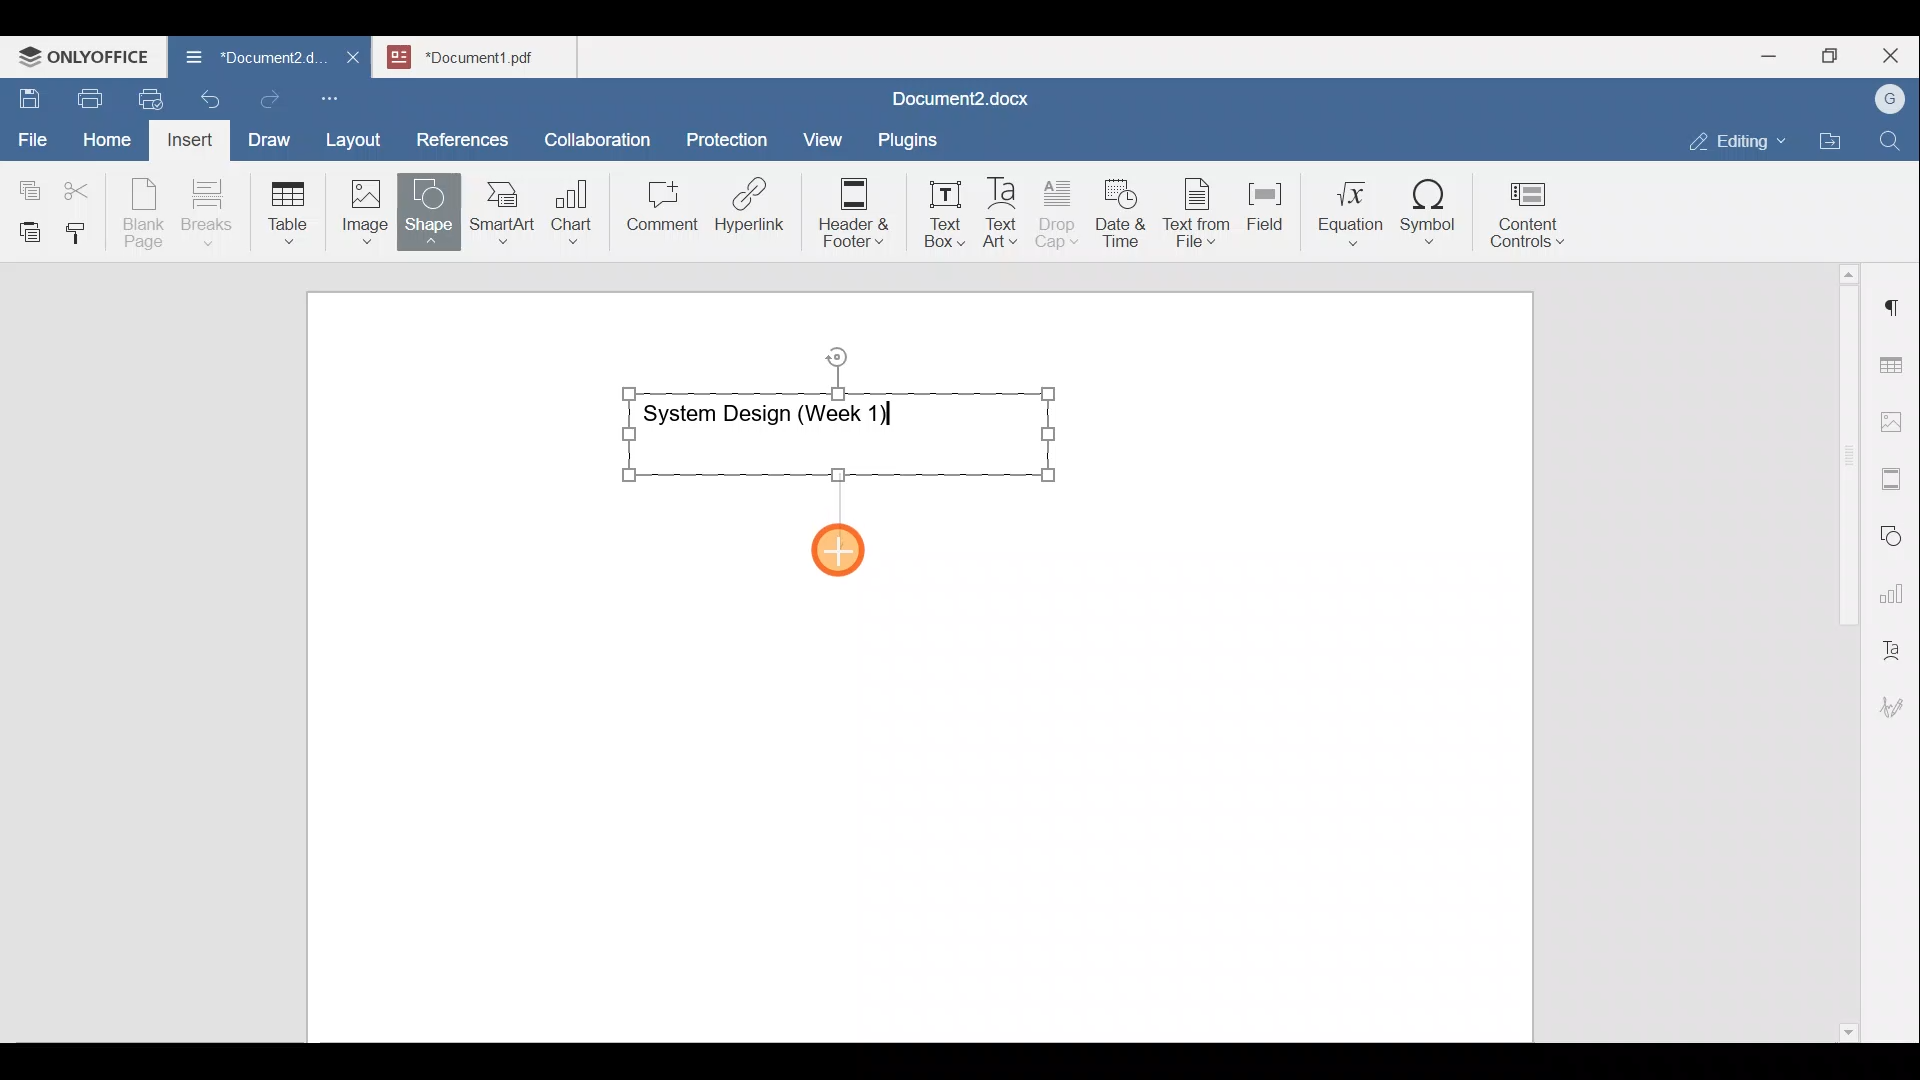 The image size is (1920, 1080). I want to click on Chart, so click(568, 214).